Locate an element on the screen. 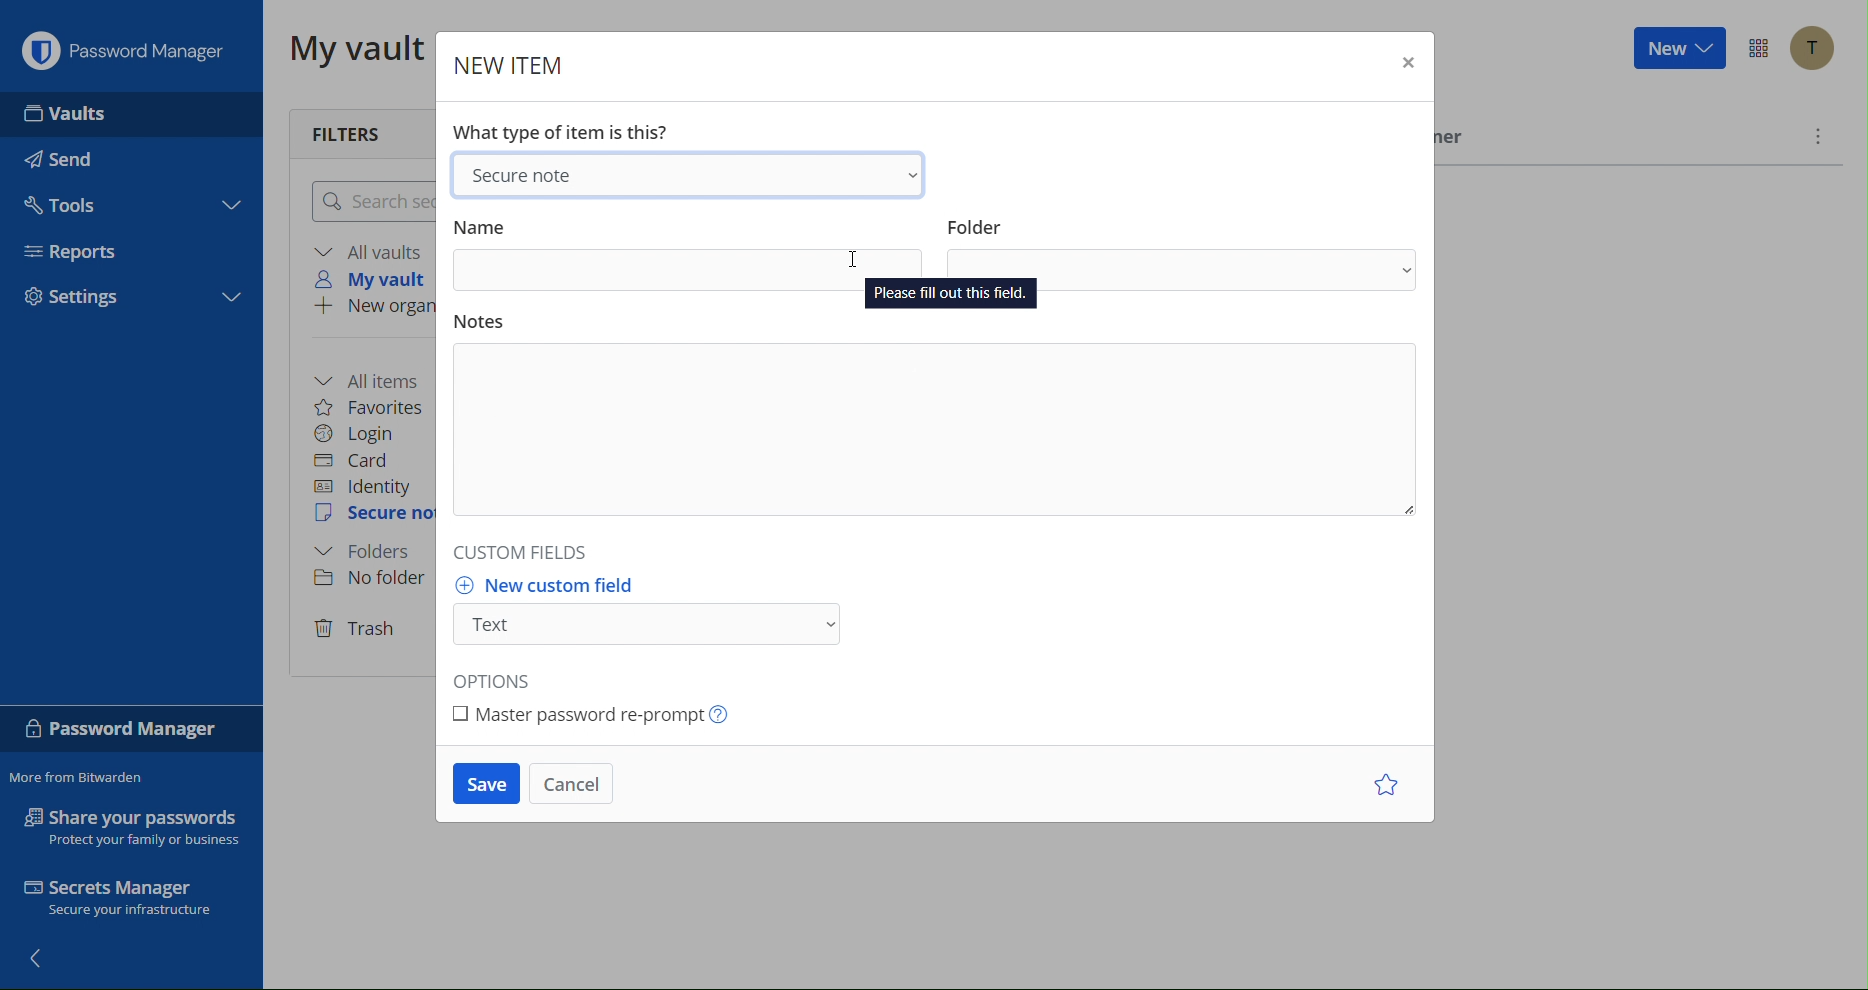 The image size is (1868, 990). Password Manager is located at coordinates (128, 729).